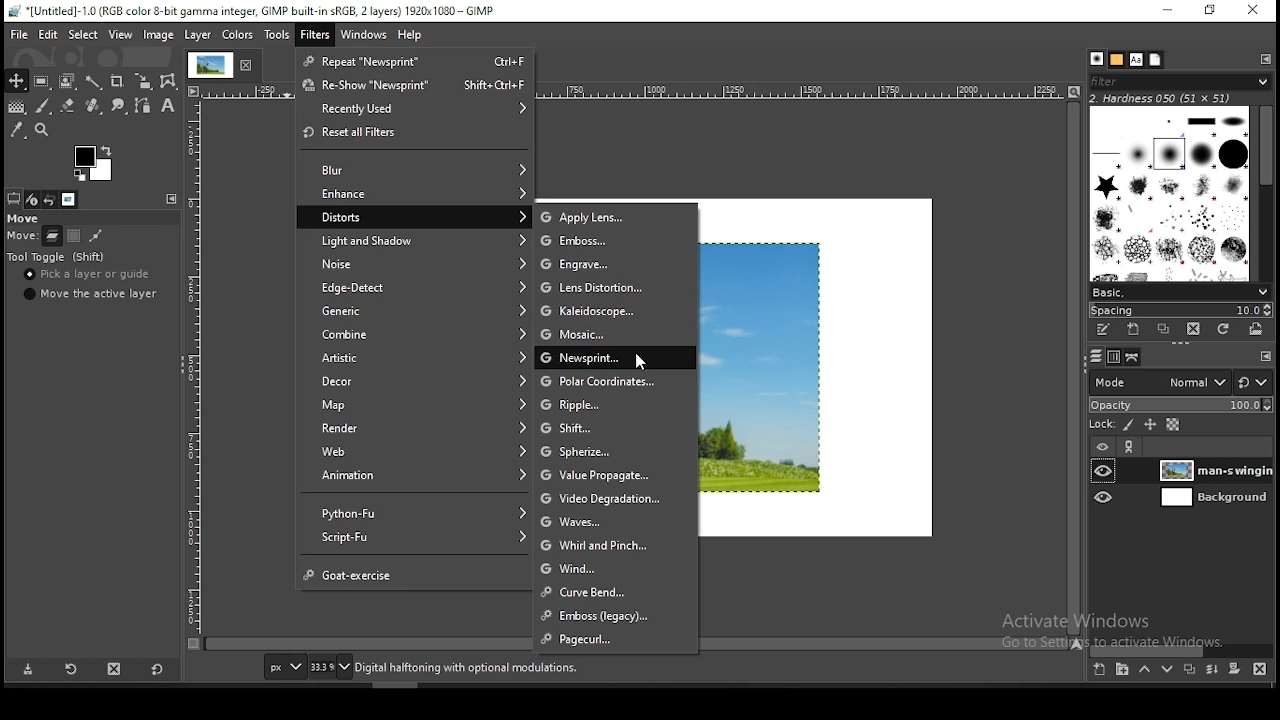  What do you see at coordinates (42, 82) in the screenshot?
I see `rectangle select tool` at bounding box center [42, 82].